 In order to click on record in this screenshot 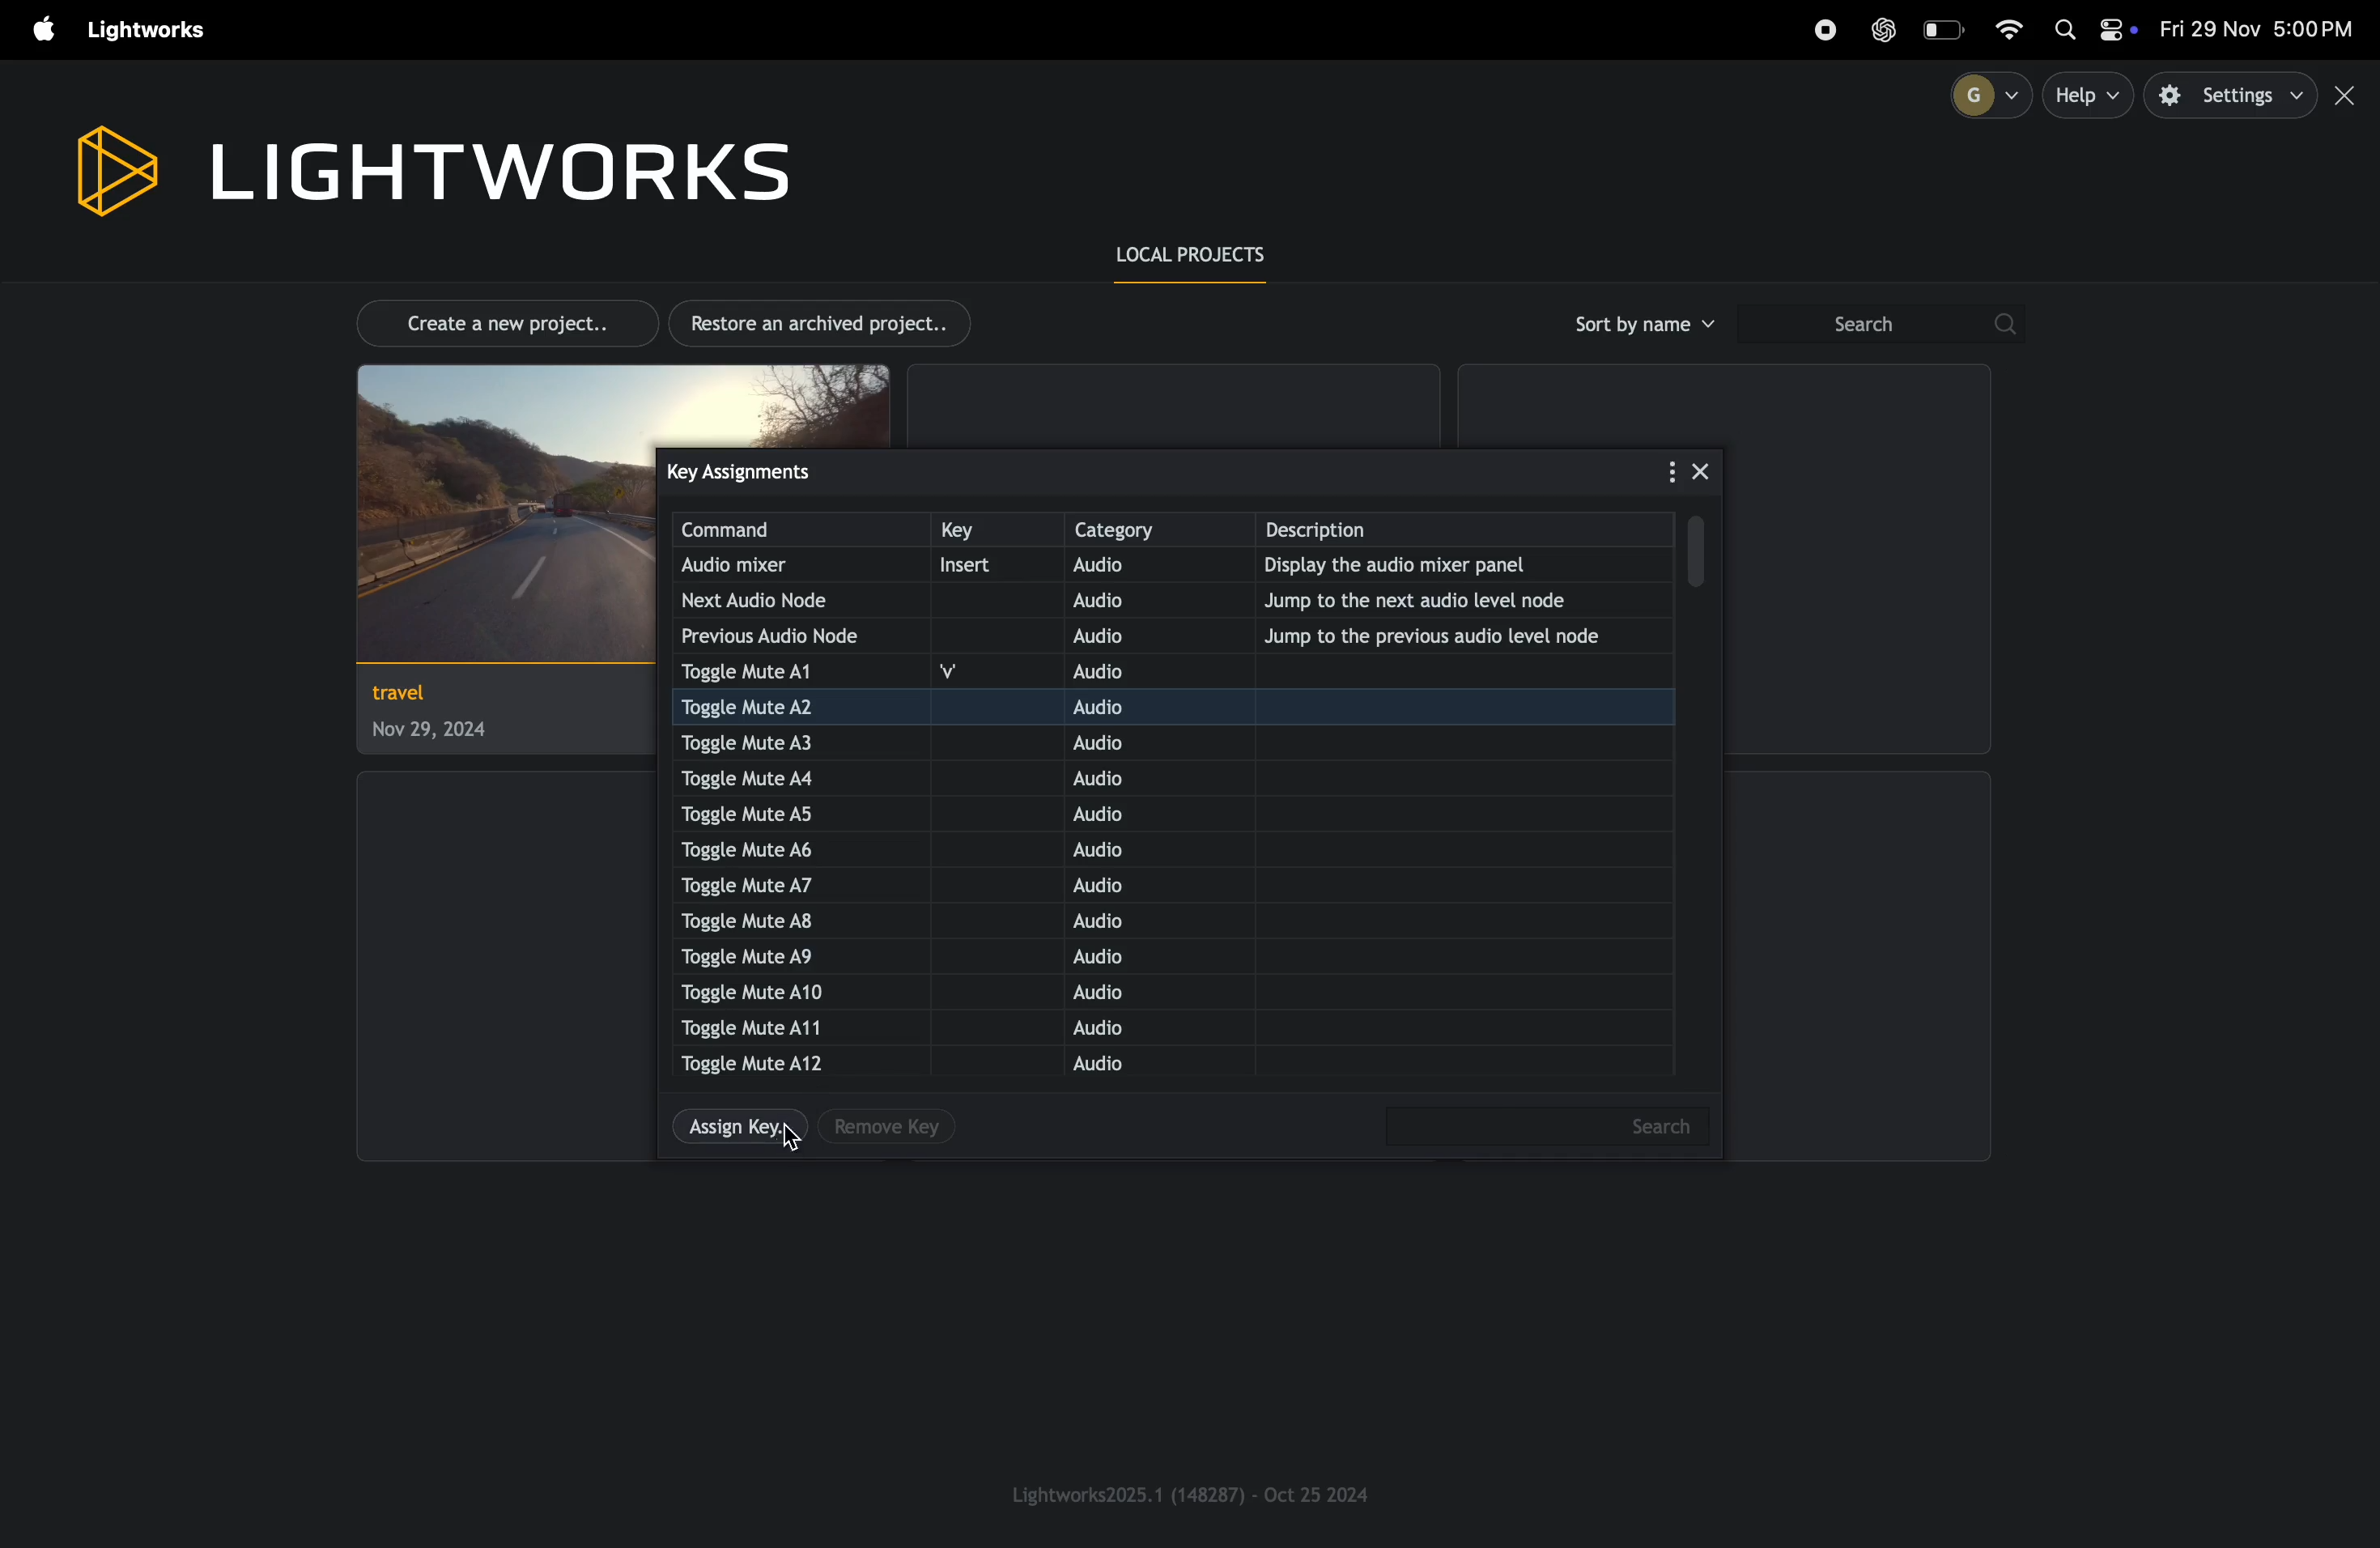, I will do `click(1824, 30)`.